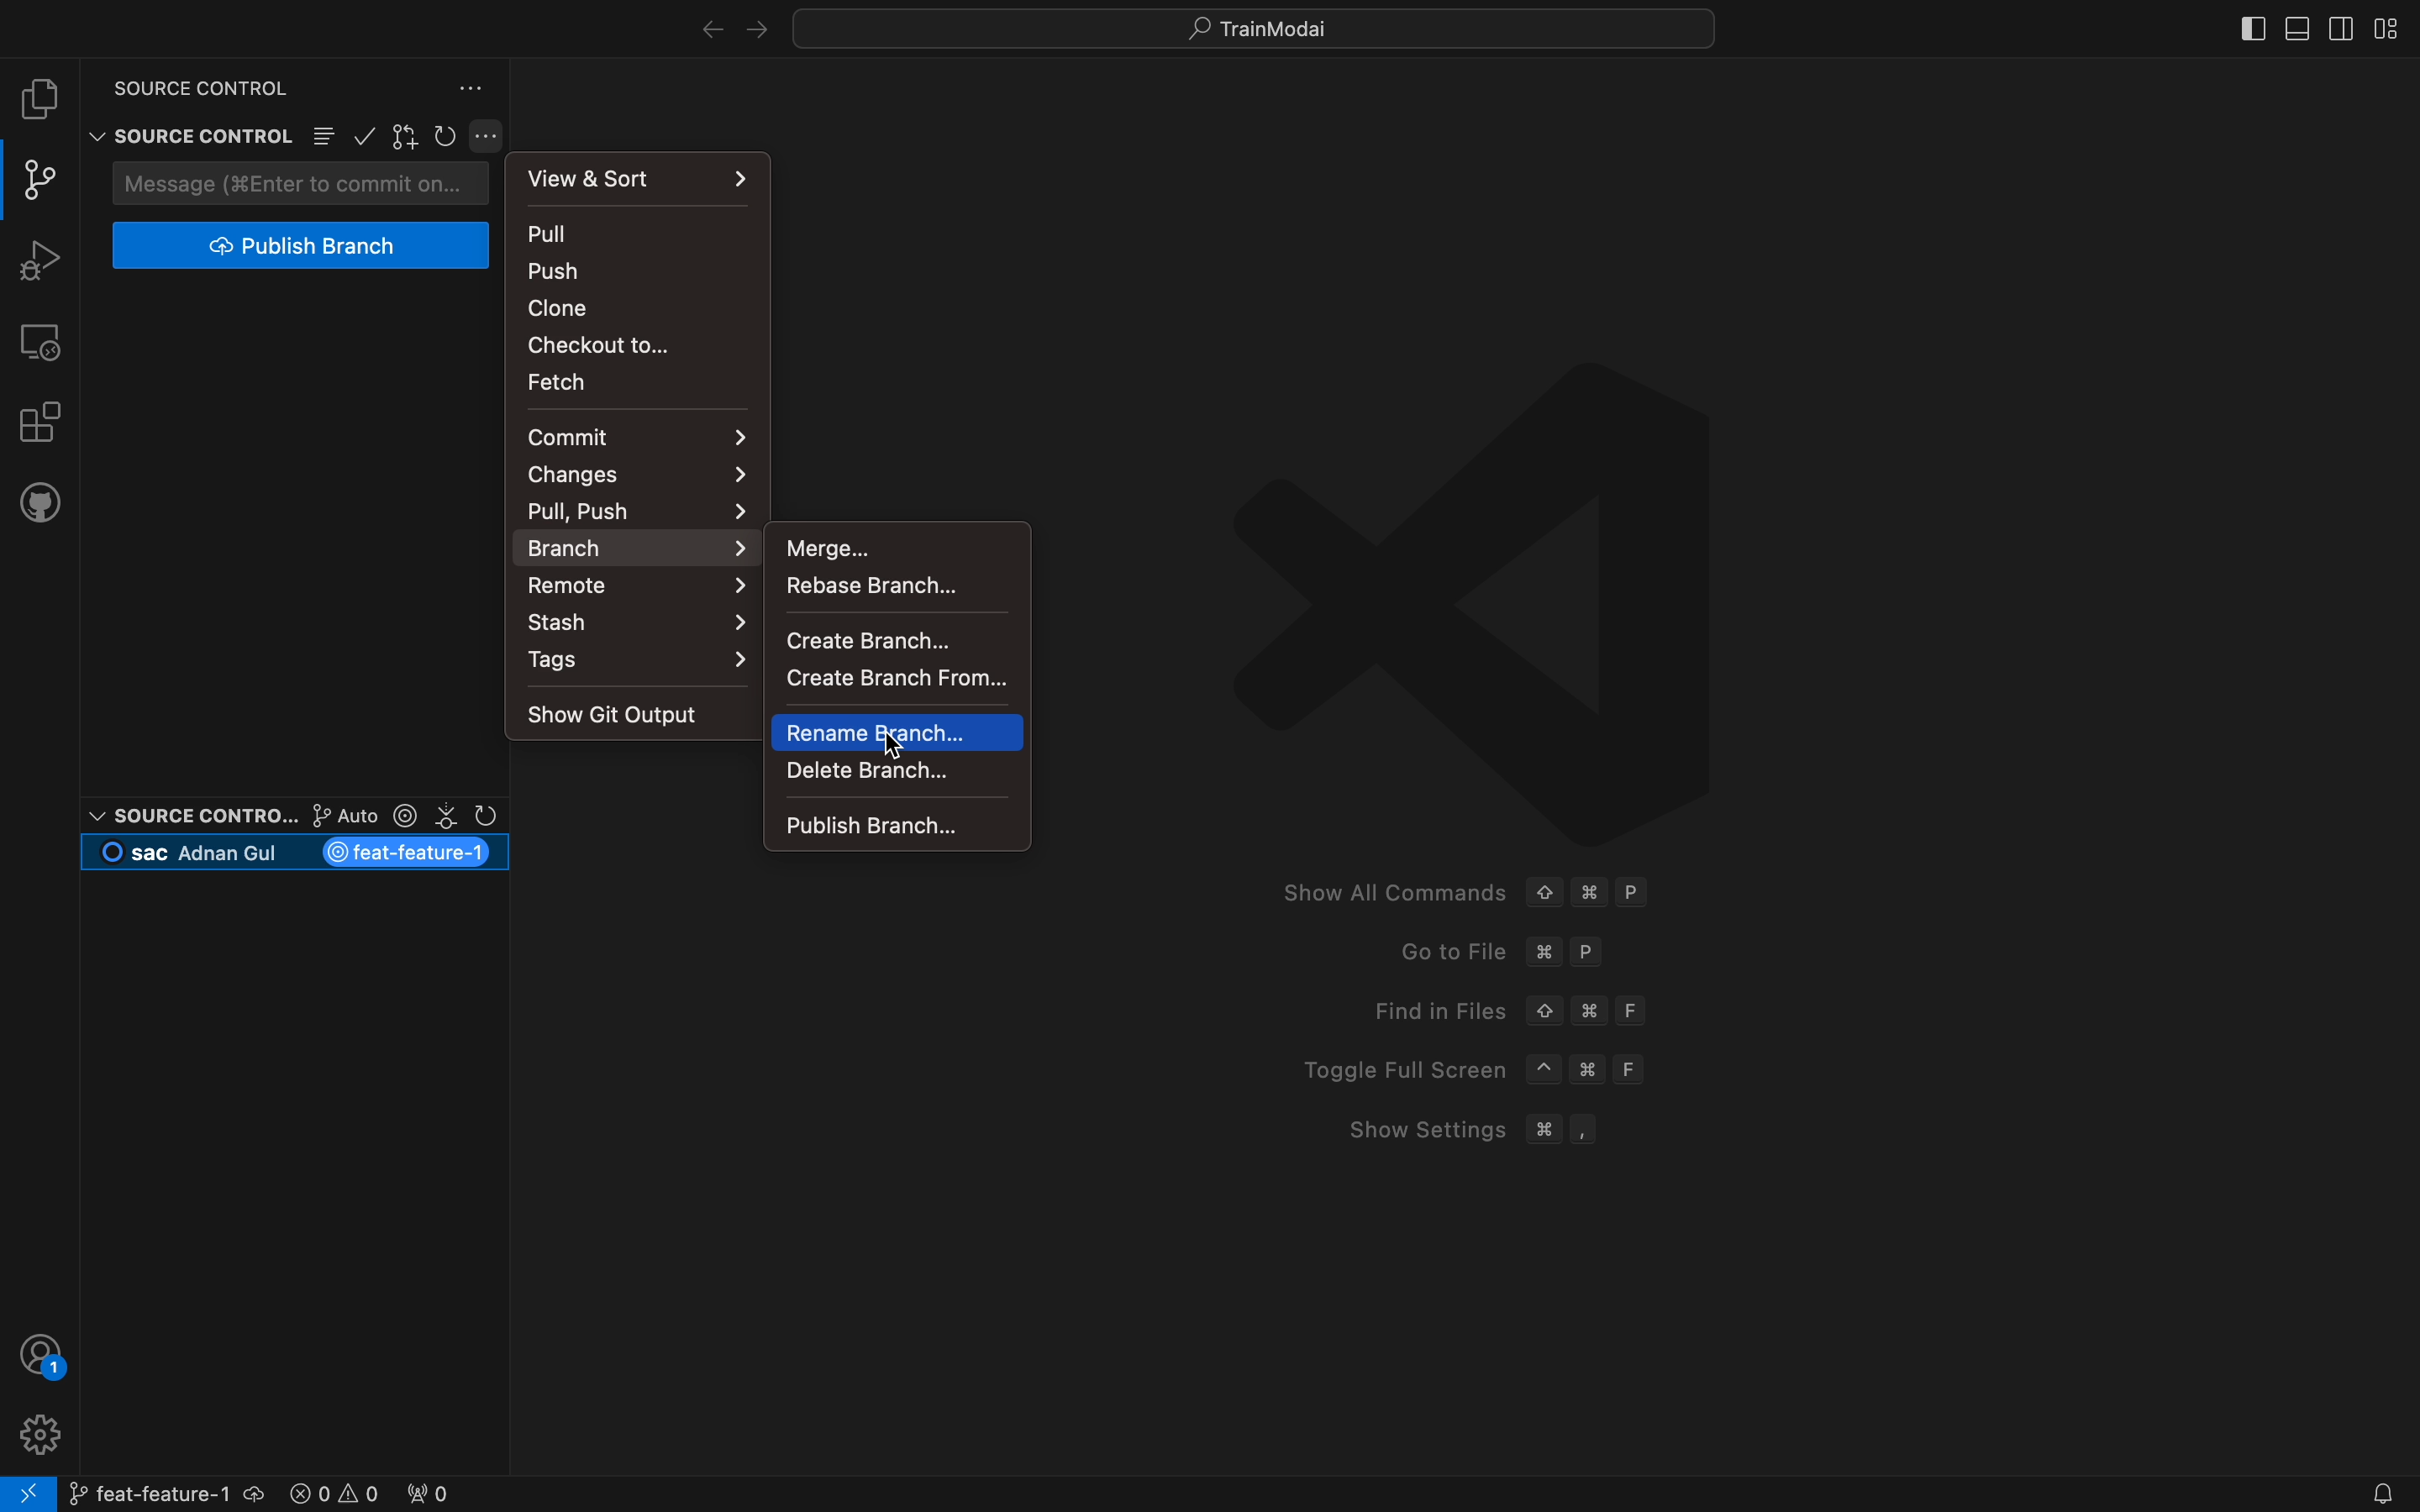 This screenshot has height=1512, width=2420. I want to click on Source control, so click(187, 116).